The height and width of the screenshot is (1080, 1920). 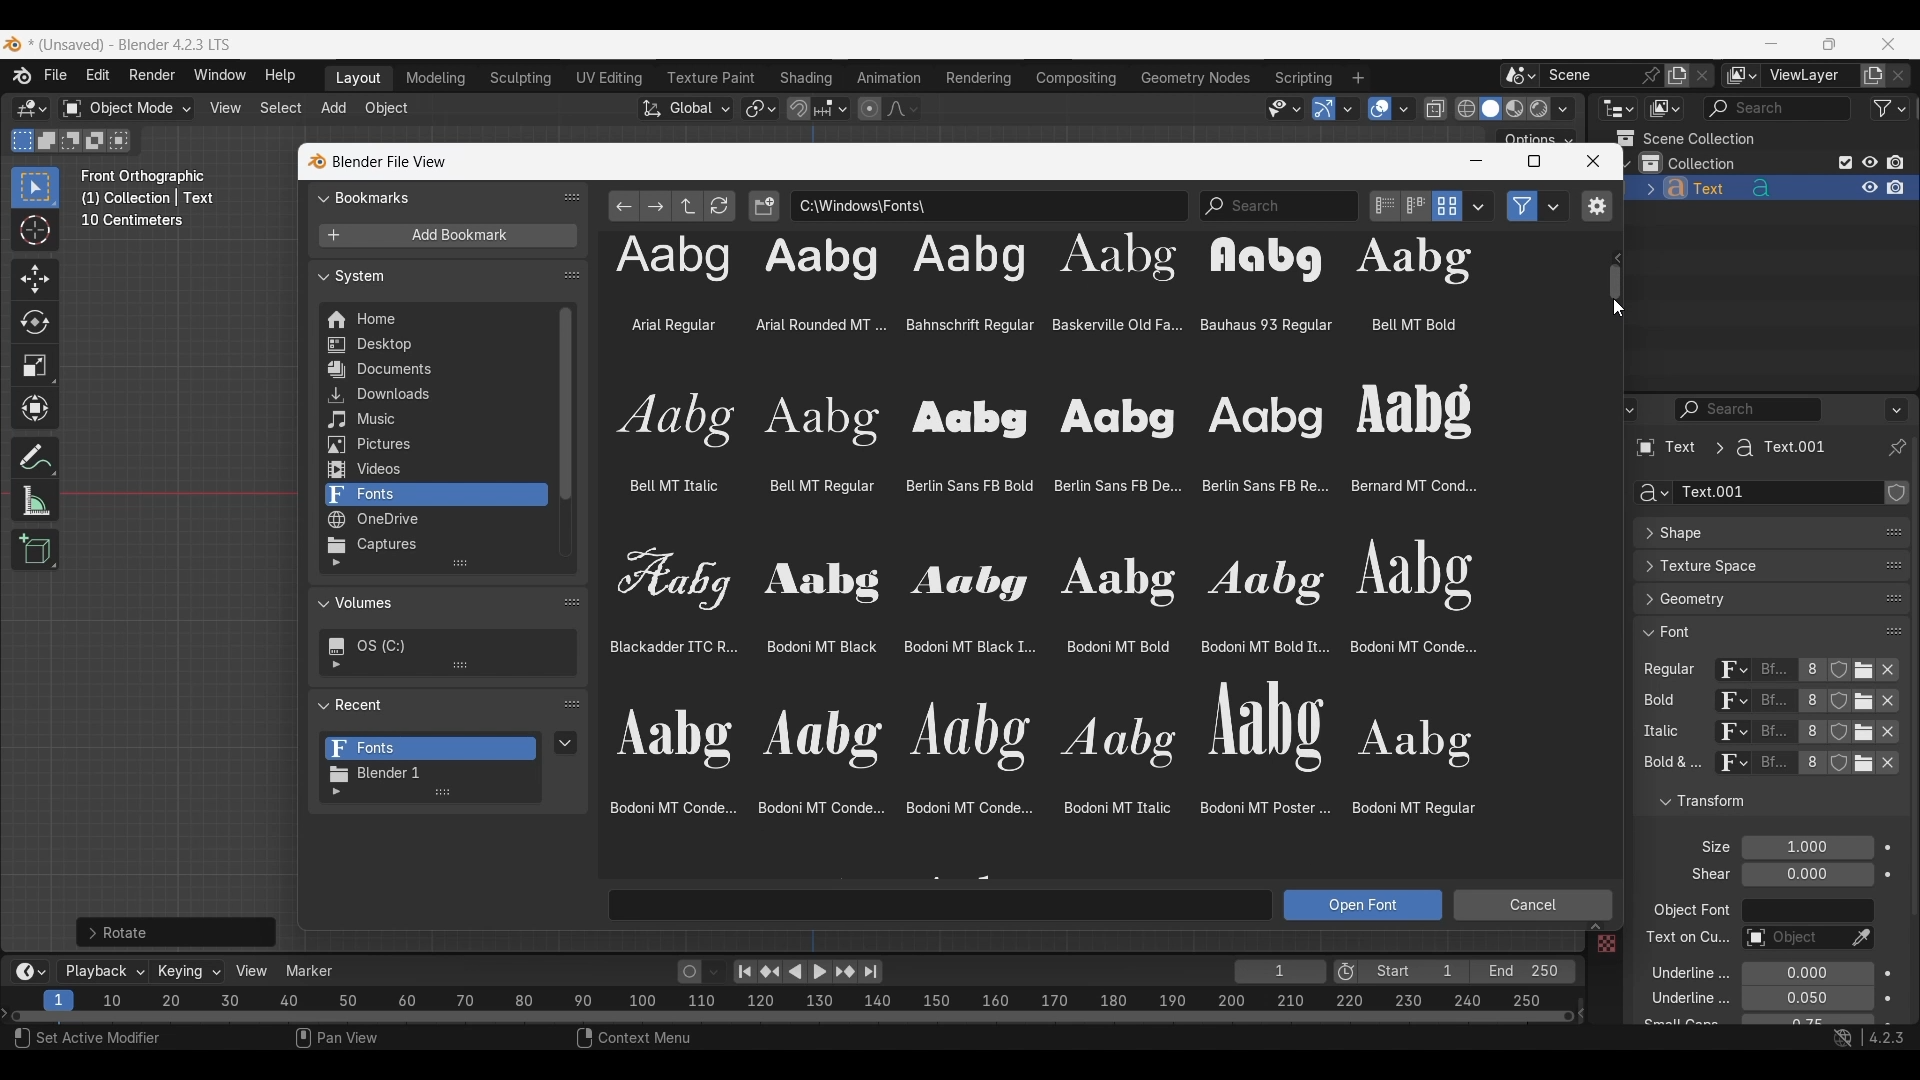 What do you see at coordinates (1809, 848) in the screenshot?
I see `Font size` at bounding box center [1809, 848].